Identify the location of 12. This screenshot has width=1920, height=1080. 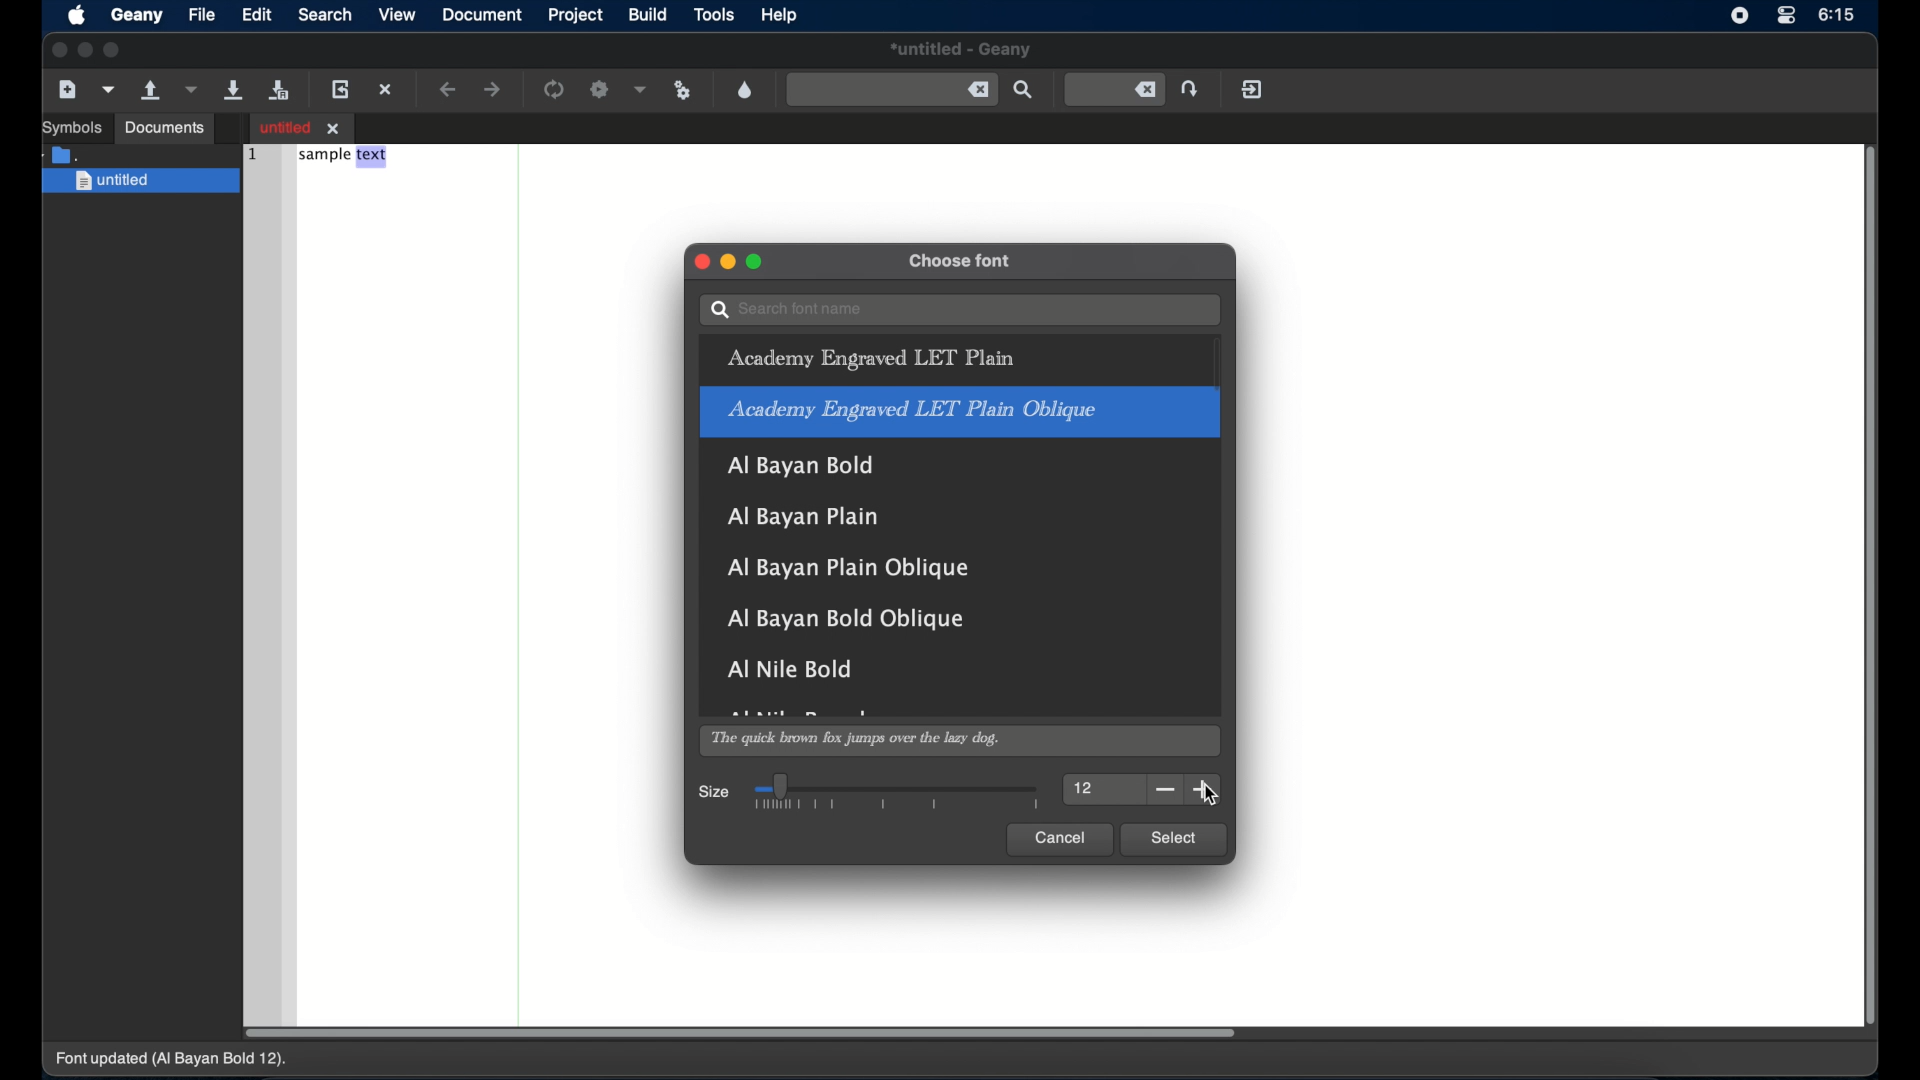
(1087, 790).